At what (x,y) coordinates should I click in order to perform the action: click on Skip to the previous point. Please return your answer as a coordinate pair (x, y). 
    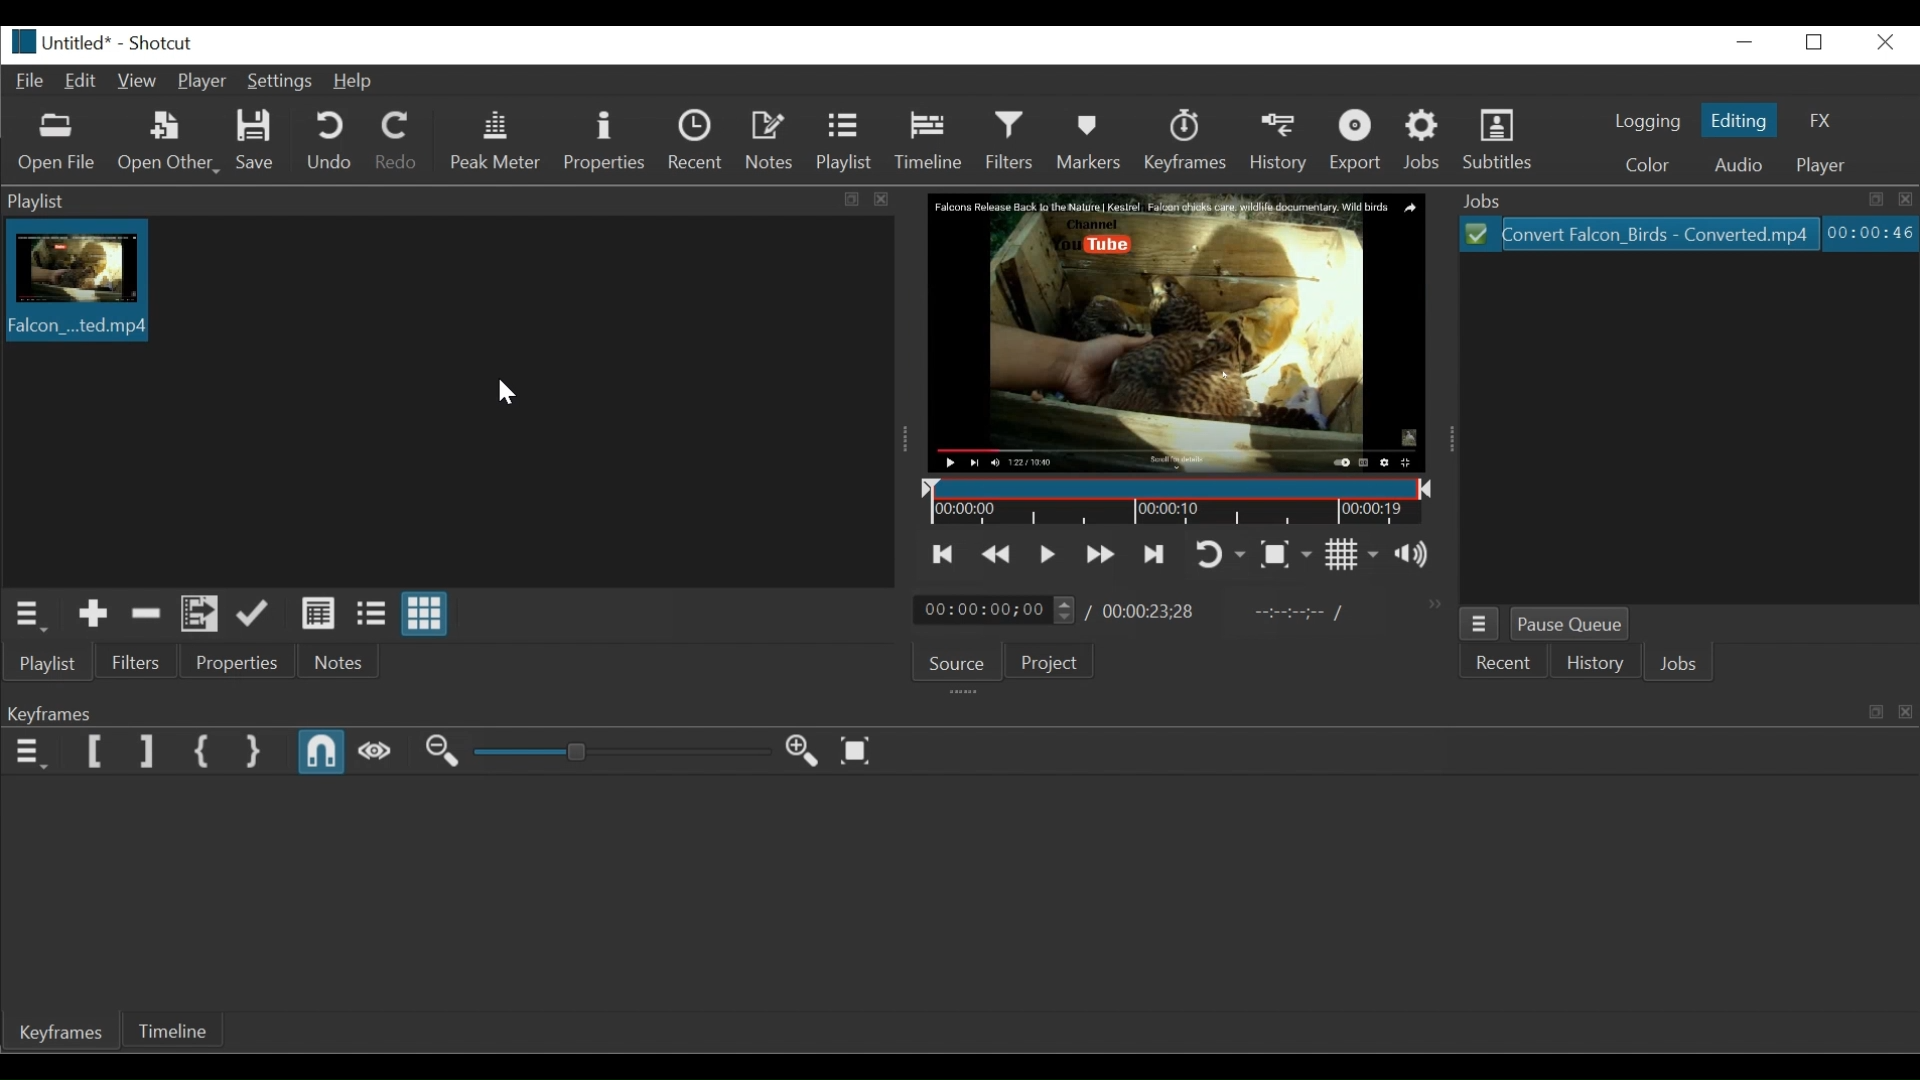
    Looking at the image, I should click on (940, 553).